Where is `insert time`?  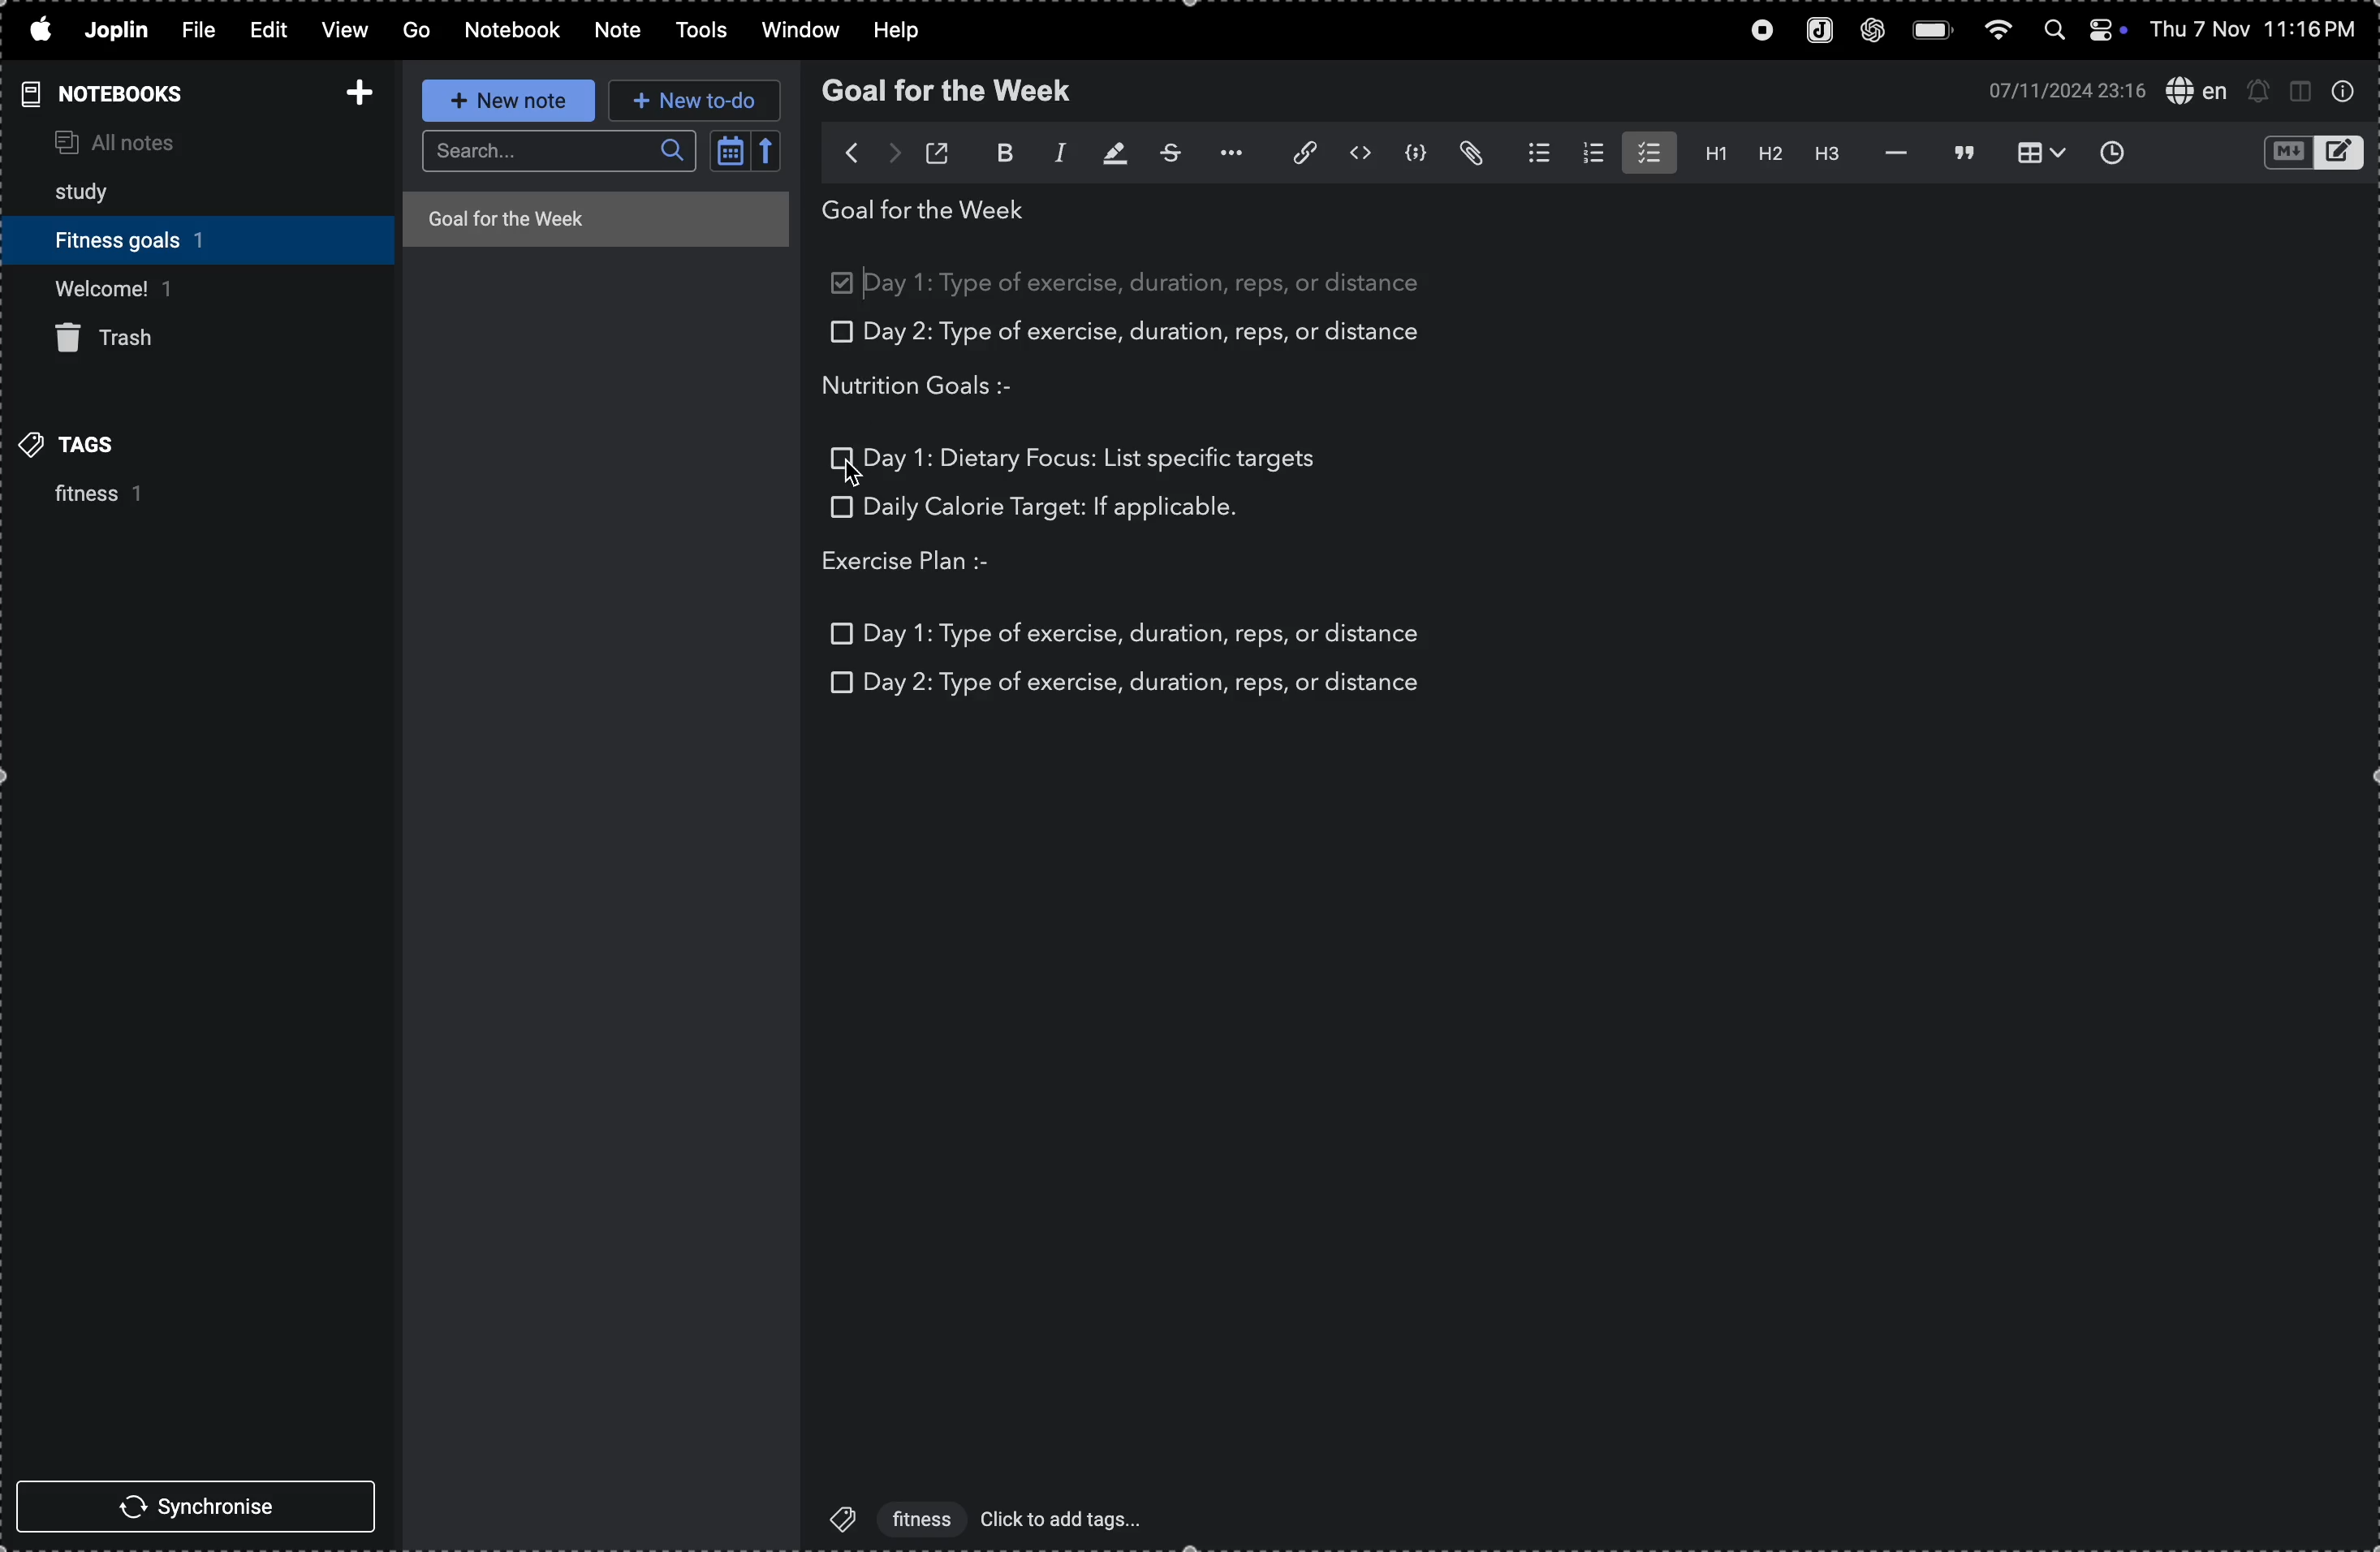 insert time is located at coordinates (2120, 152).